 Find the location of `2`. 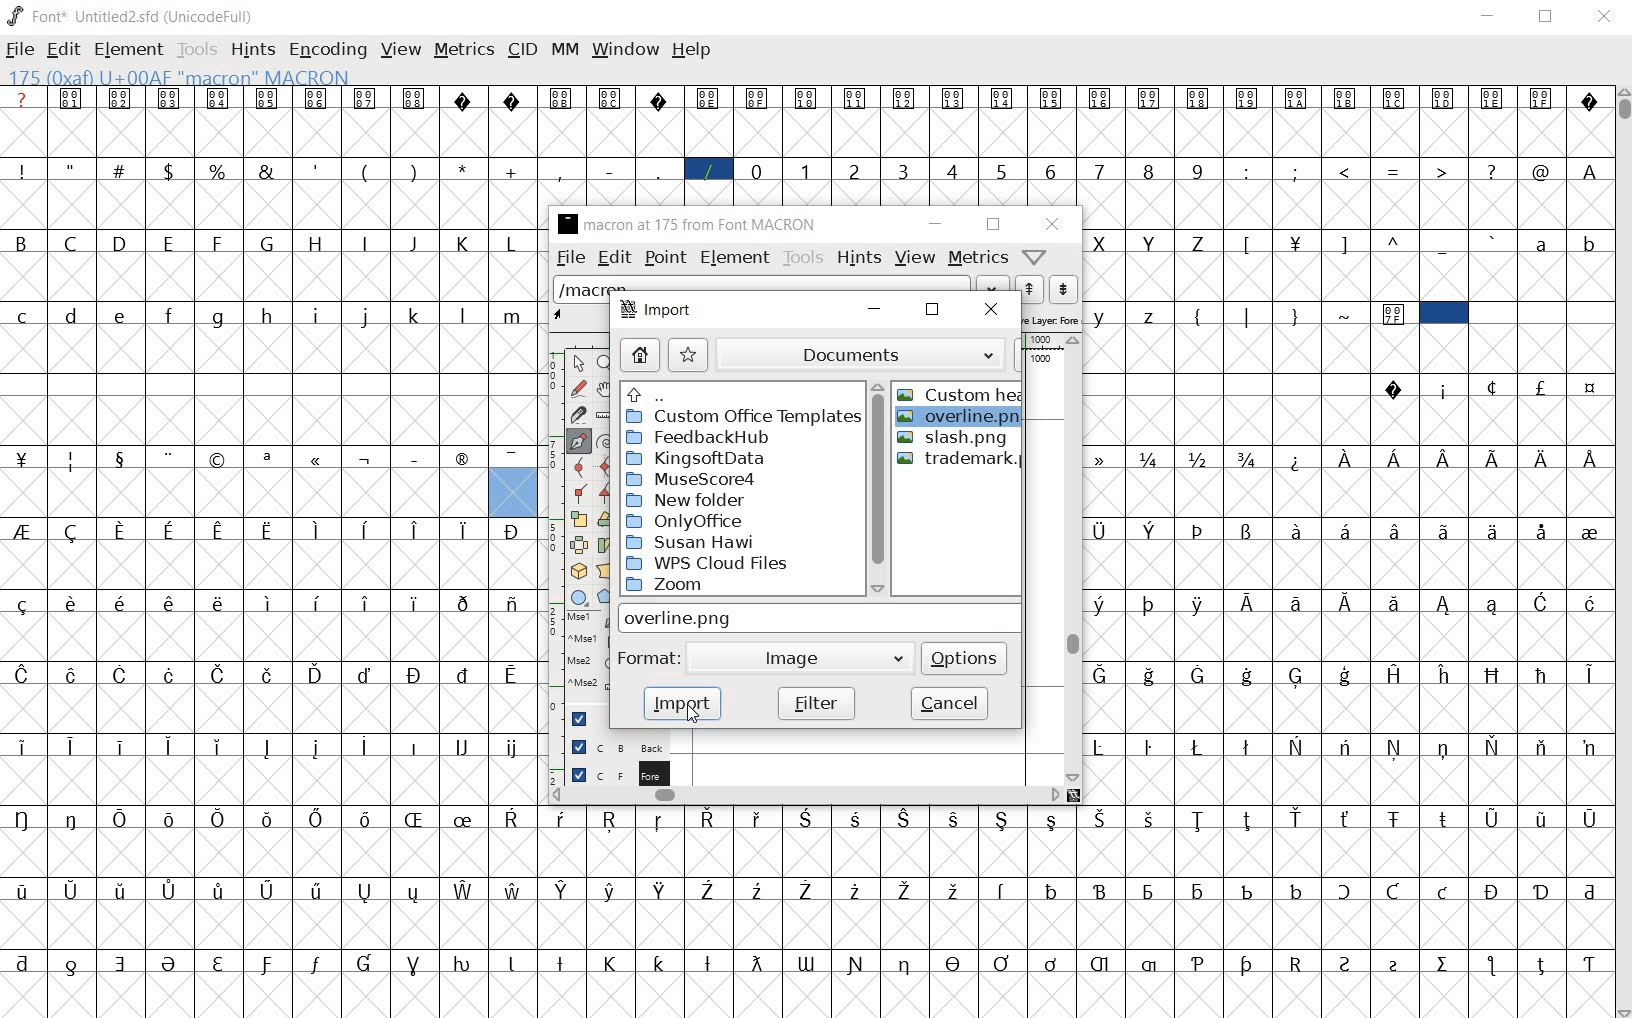

2 is located at coordinates (857, 171).